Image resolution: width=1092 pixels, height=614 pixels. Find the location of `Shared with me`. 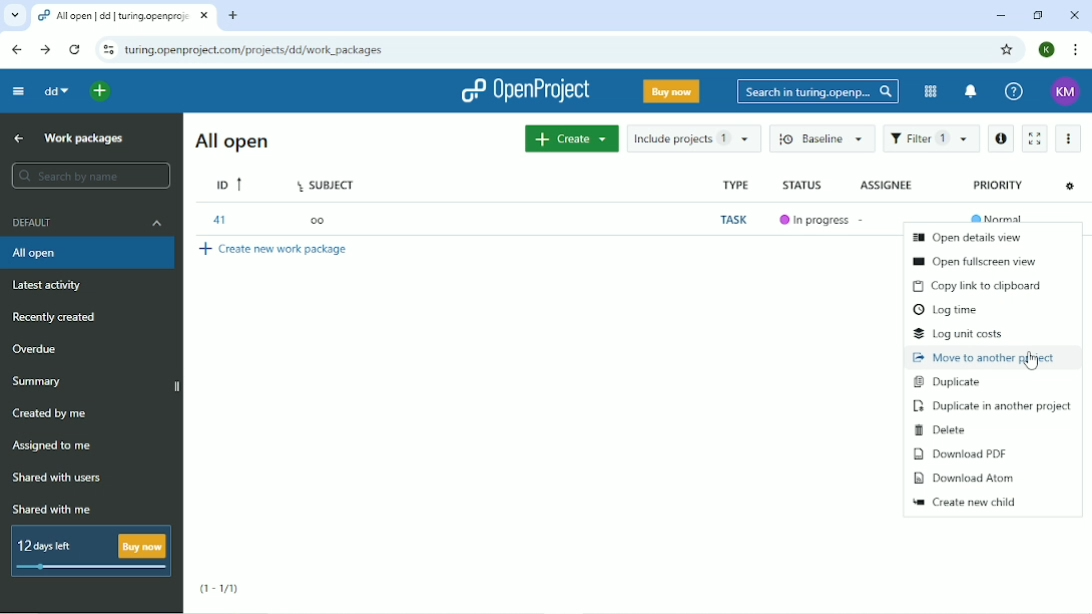

Shared with me is located at coordinates (51, 510).